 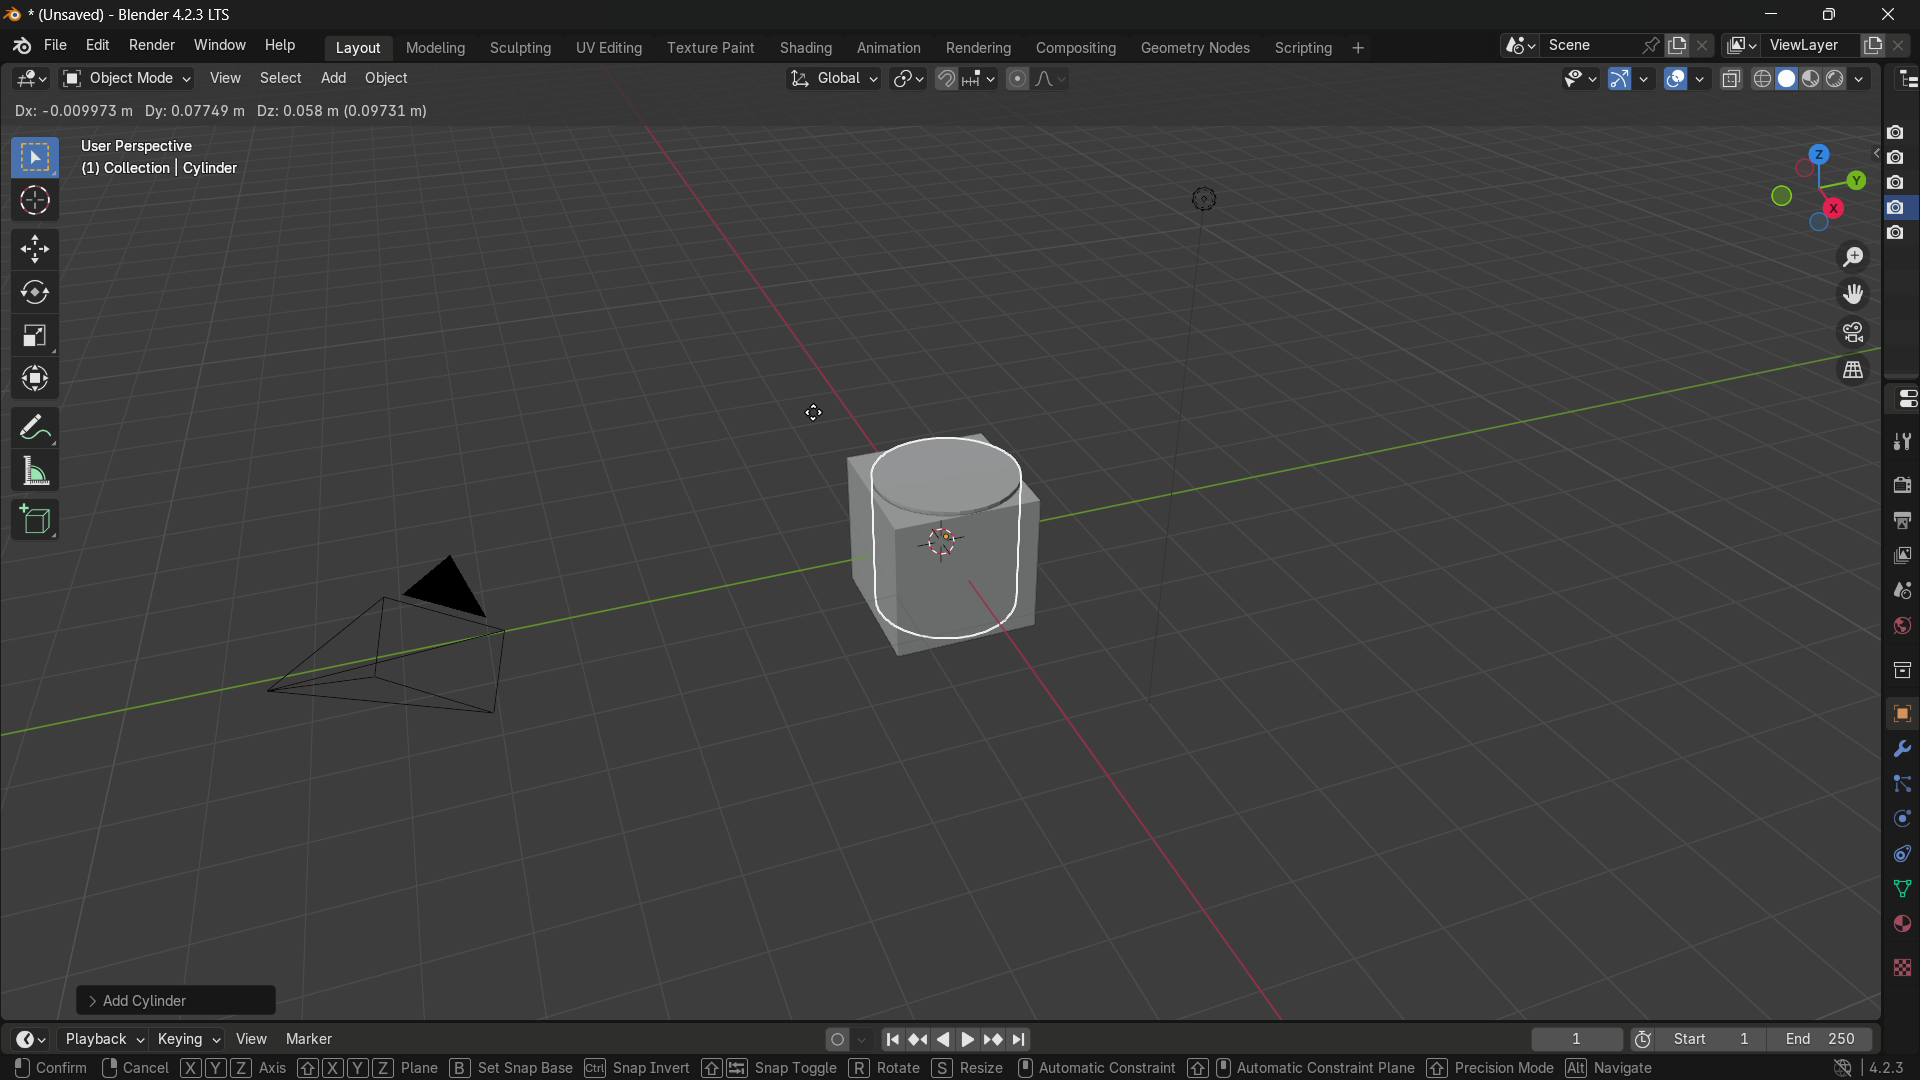 I want to click on scene name, so click(x=1589, y=45).